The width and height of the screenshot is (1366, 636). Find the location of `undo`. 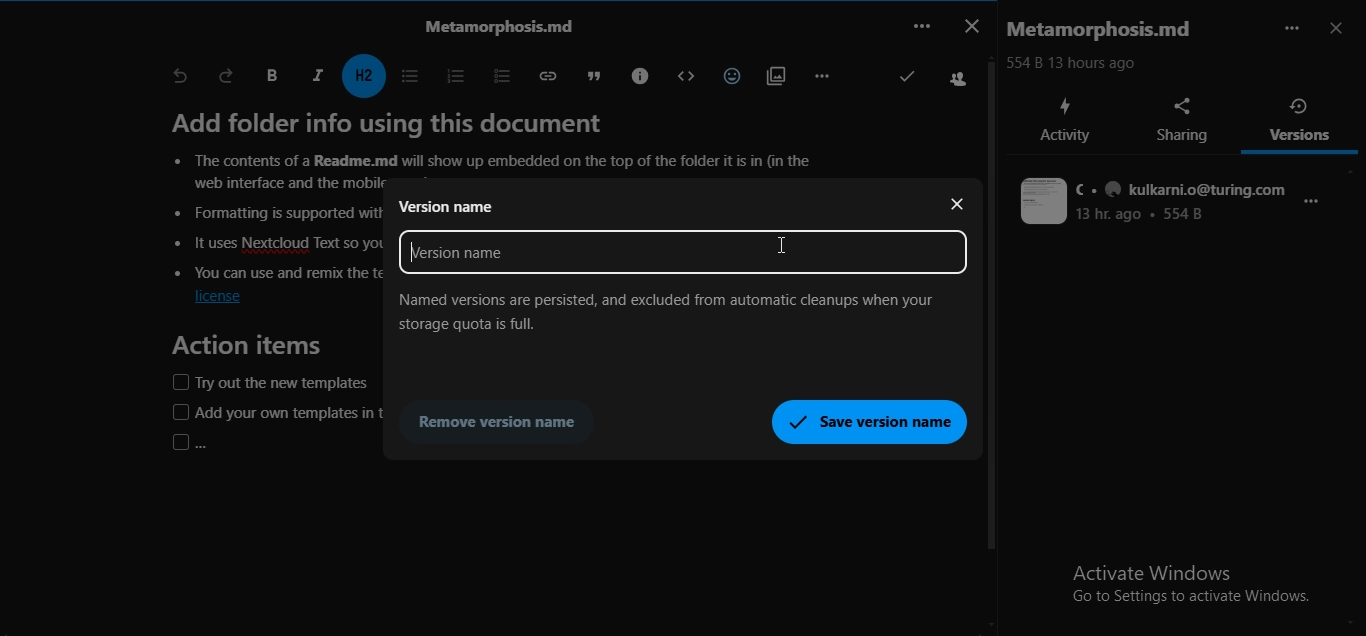

undo is located at coordinates (180, 77).